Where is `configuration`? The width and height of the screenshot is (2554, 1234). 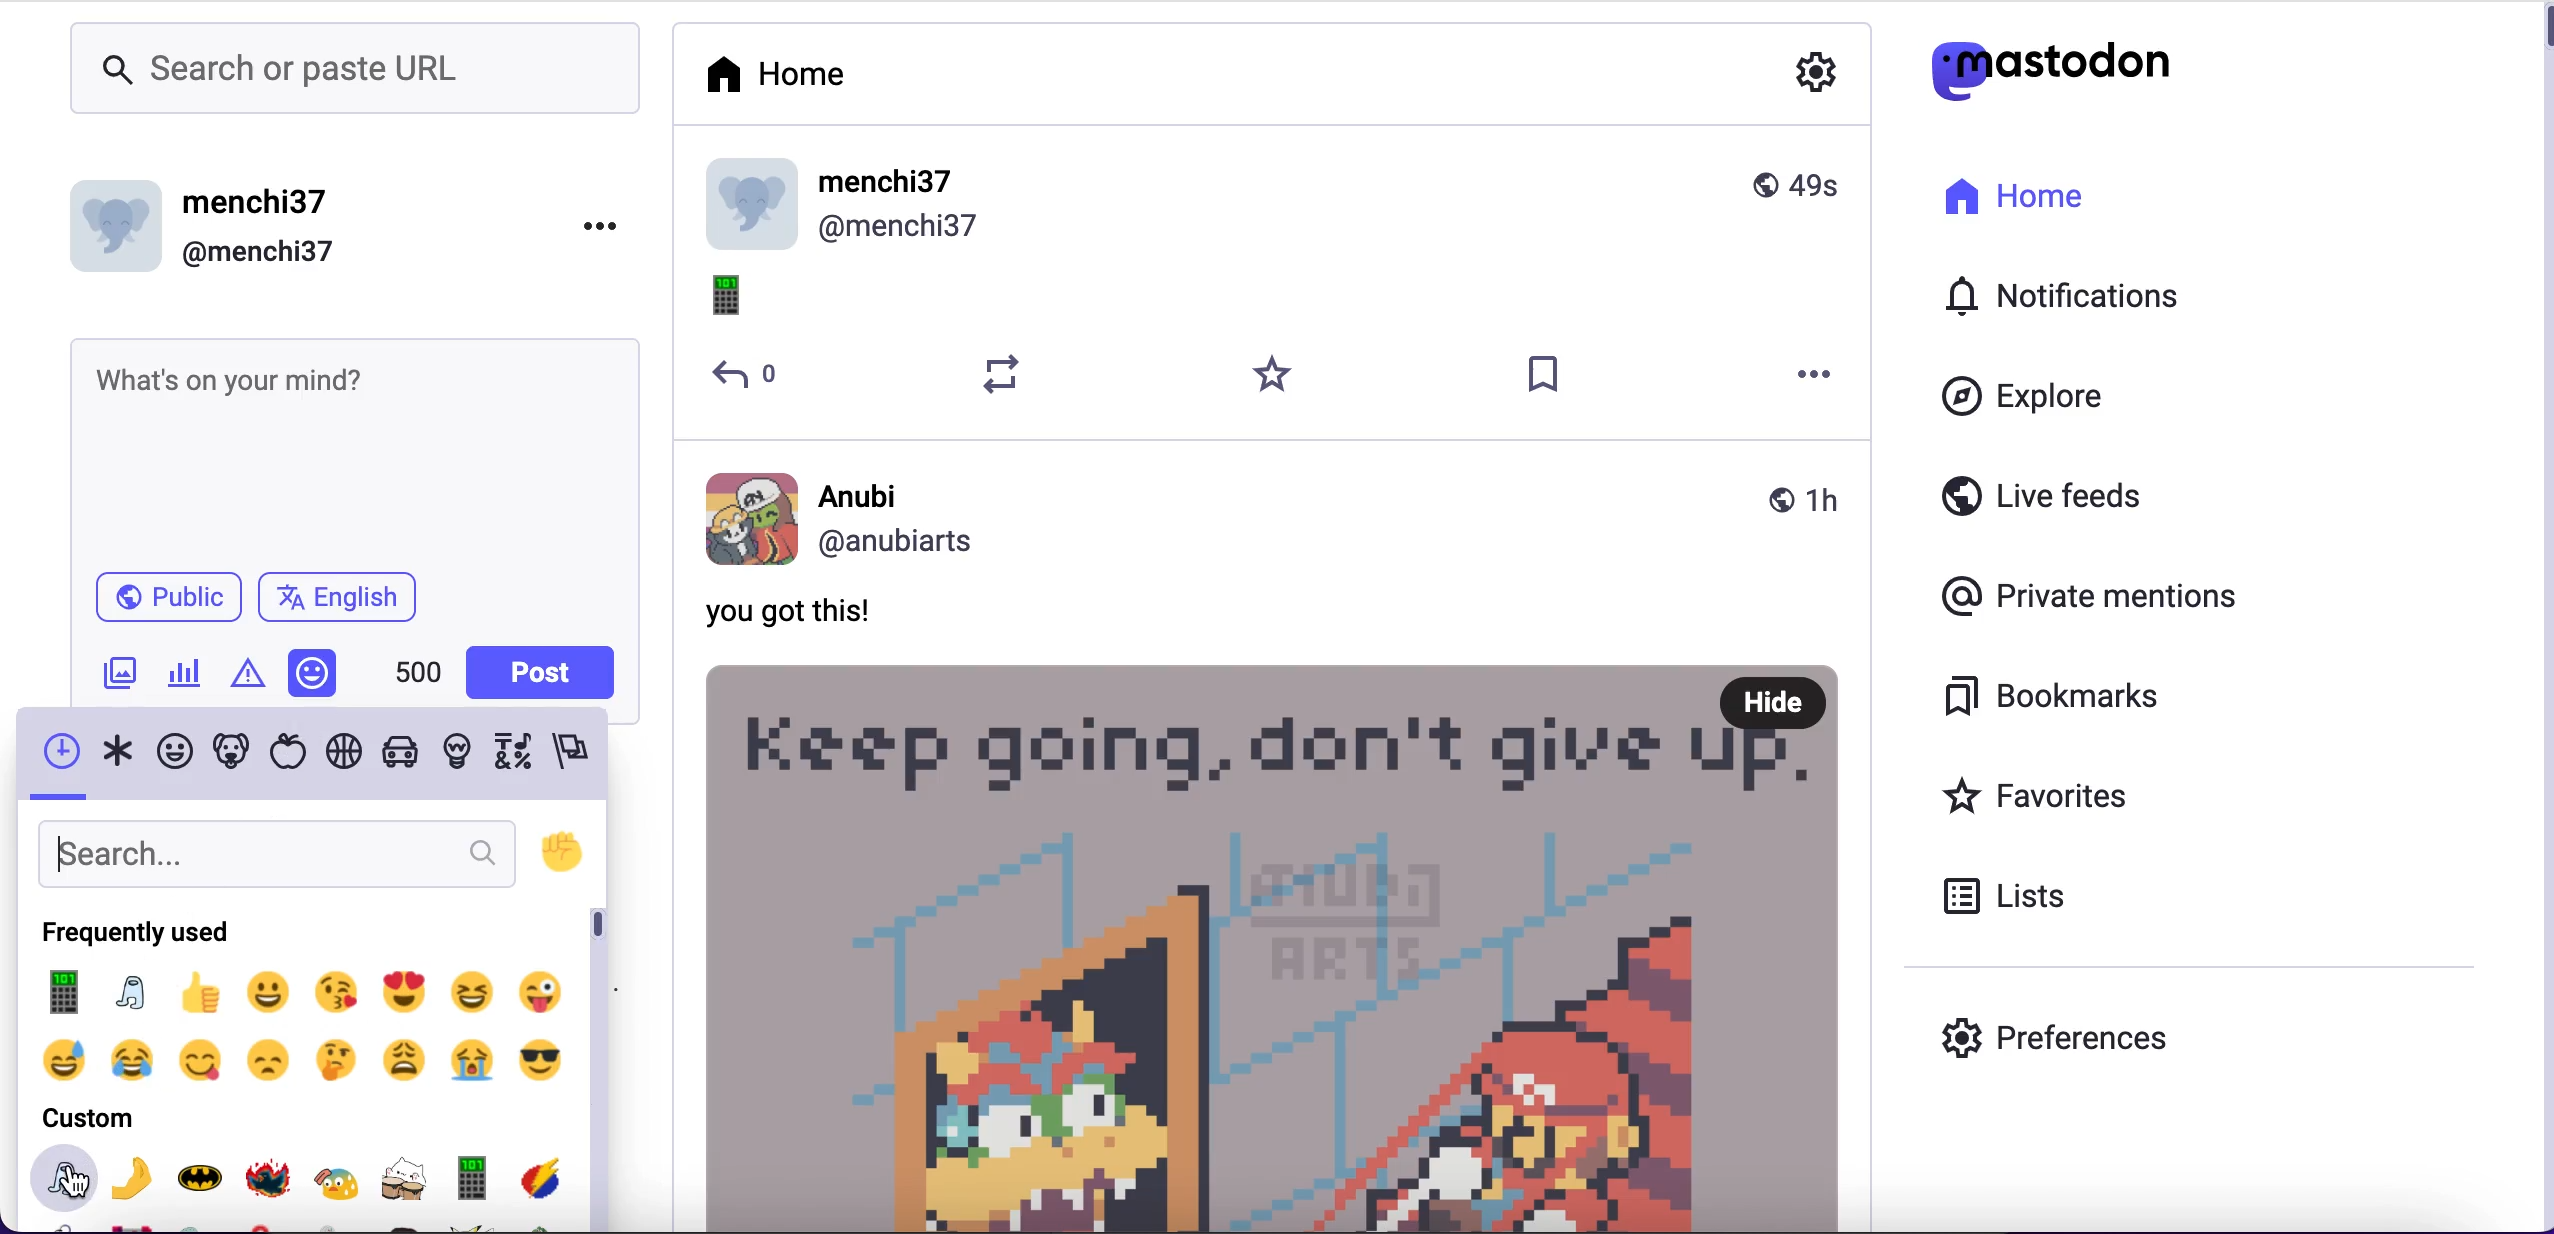 configuration is located at coordinates (1820, 76).